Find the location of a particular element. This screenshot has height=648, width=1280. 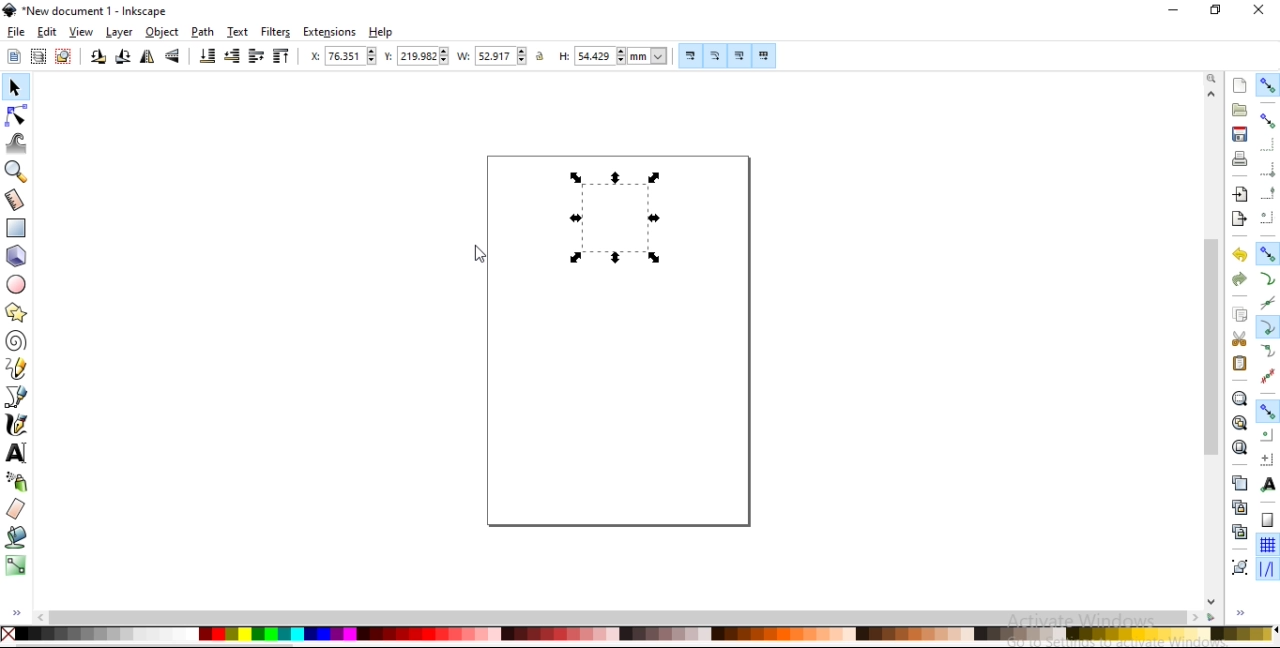

path is located at coordinates (203, 31).